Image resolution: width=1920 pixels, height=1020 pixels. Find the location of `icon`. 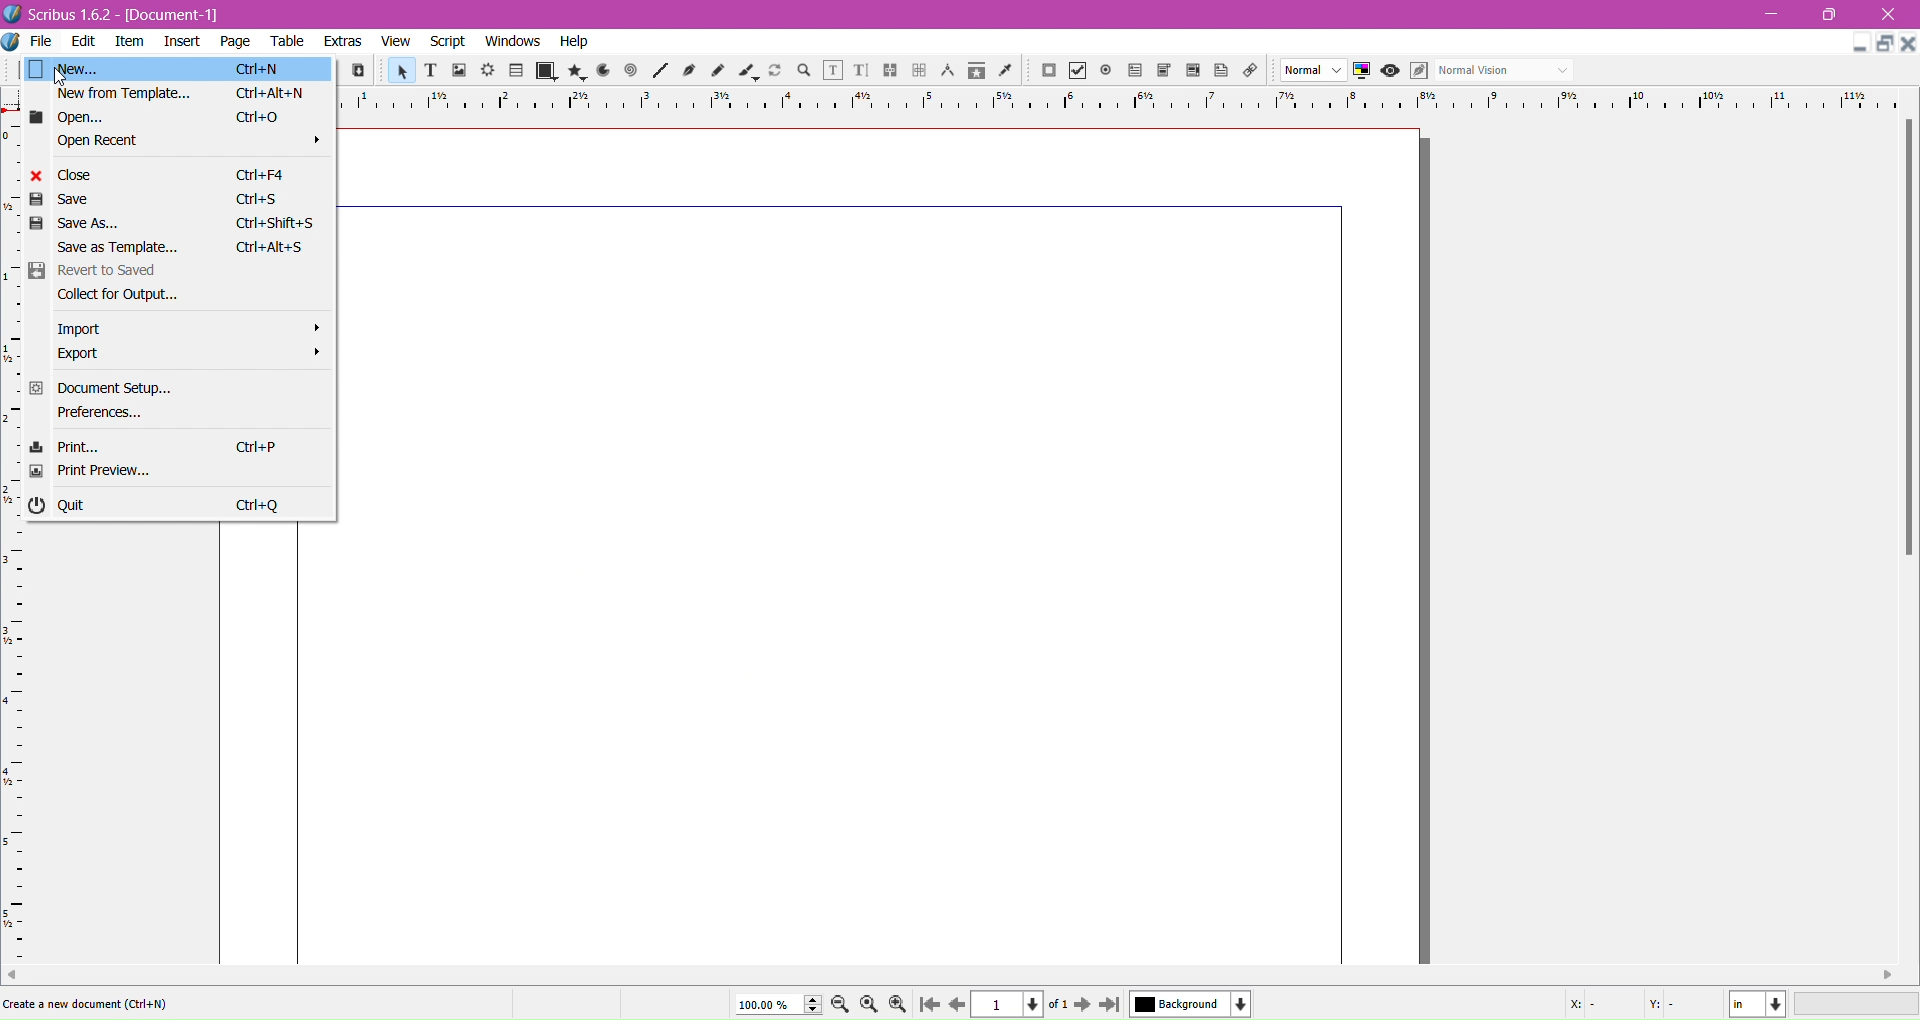

icon is located at coordinates (1006, 73).